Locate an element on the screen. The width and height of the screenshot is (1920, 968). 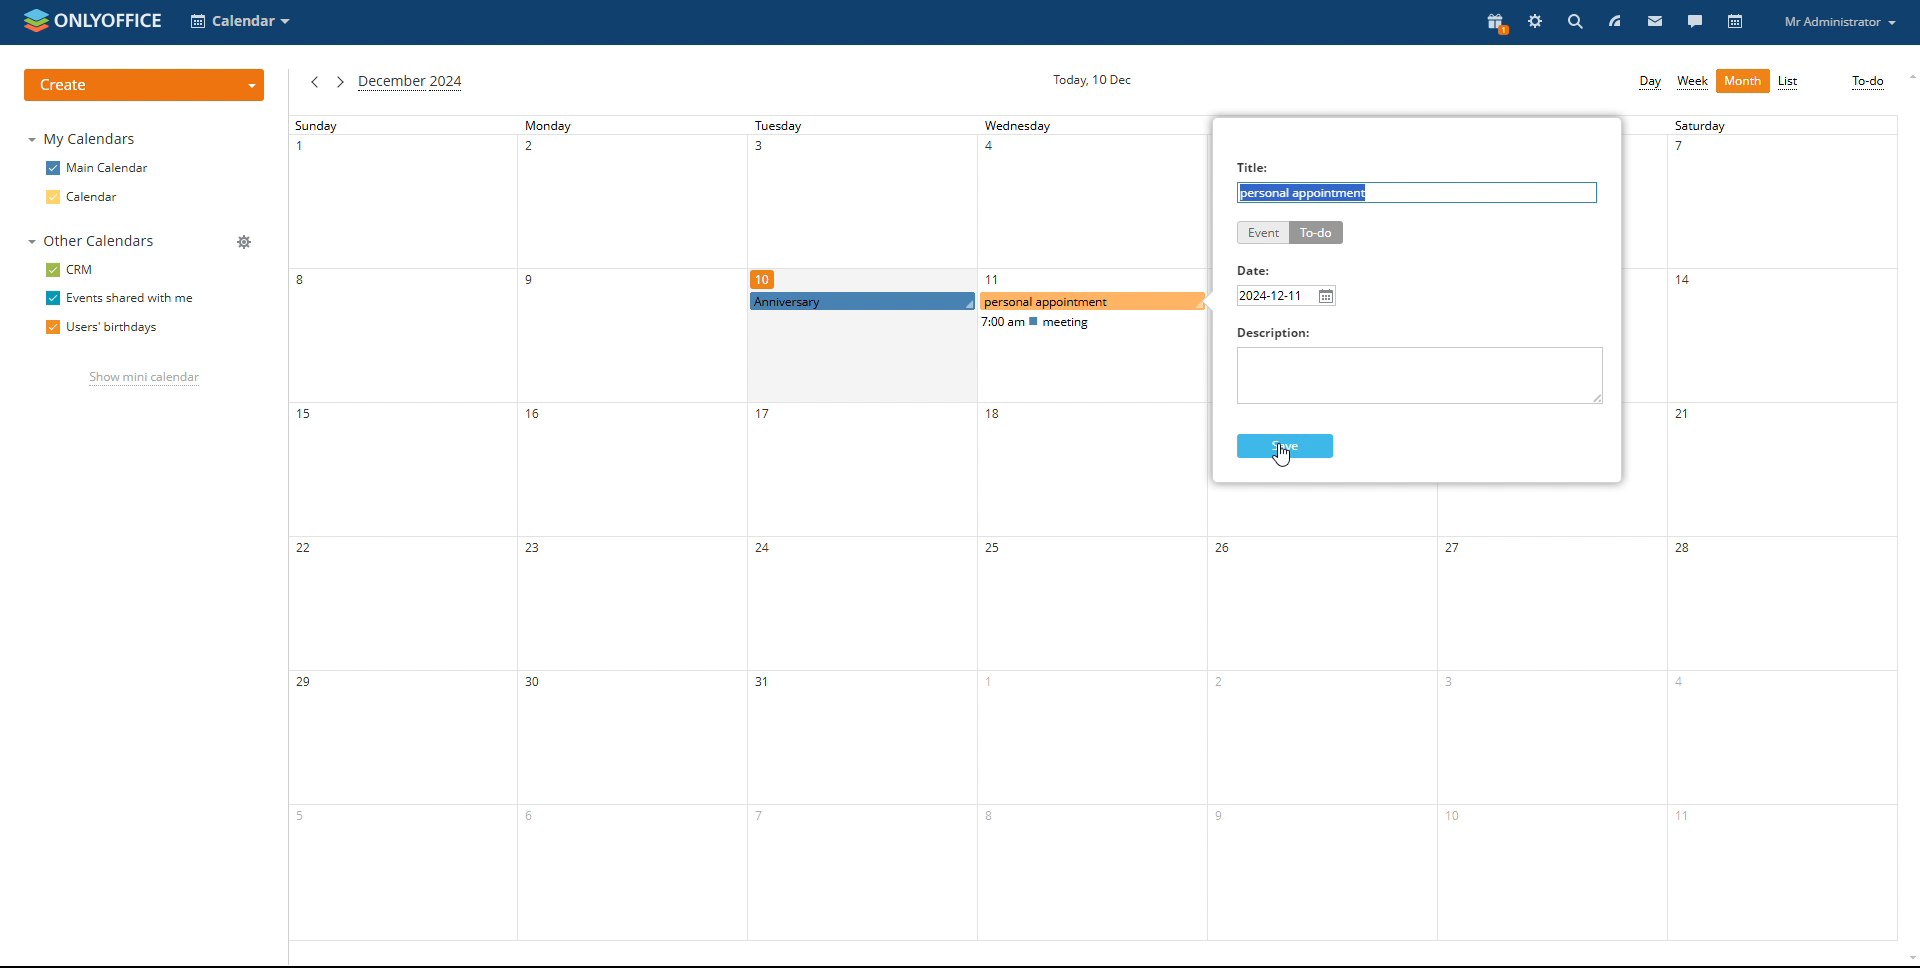
Title: is located at coordinates (1259, 163).